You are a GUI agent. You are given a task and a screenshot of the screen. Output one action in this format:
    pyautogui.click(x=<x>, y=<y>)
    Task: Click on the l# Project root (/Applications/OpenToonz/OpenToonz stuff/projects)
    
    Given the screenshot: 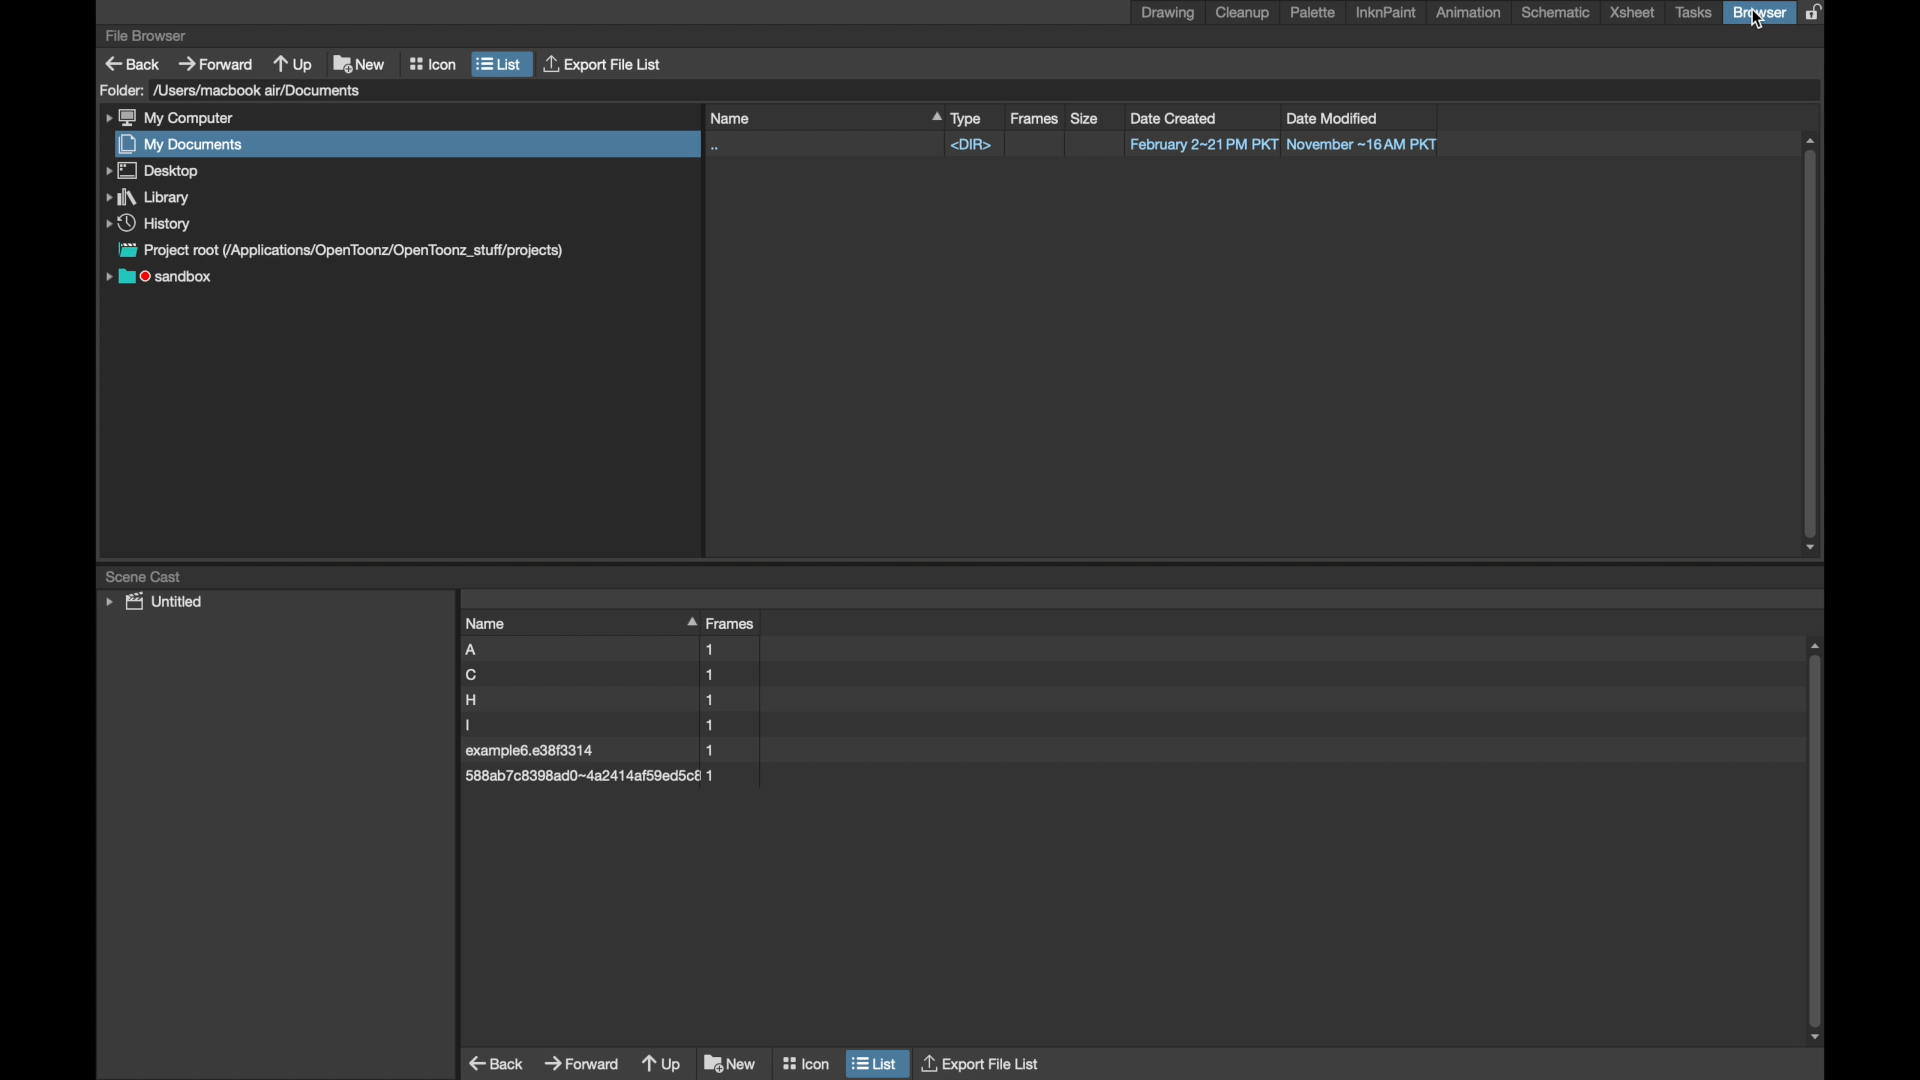 What is the action you would take?
    pyautogui.click(x=355, y=250)
    